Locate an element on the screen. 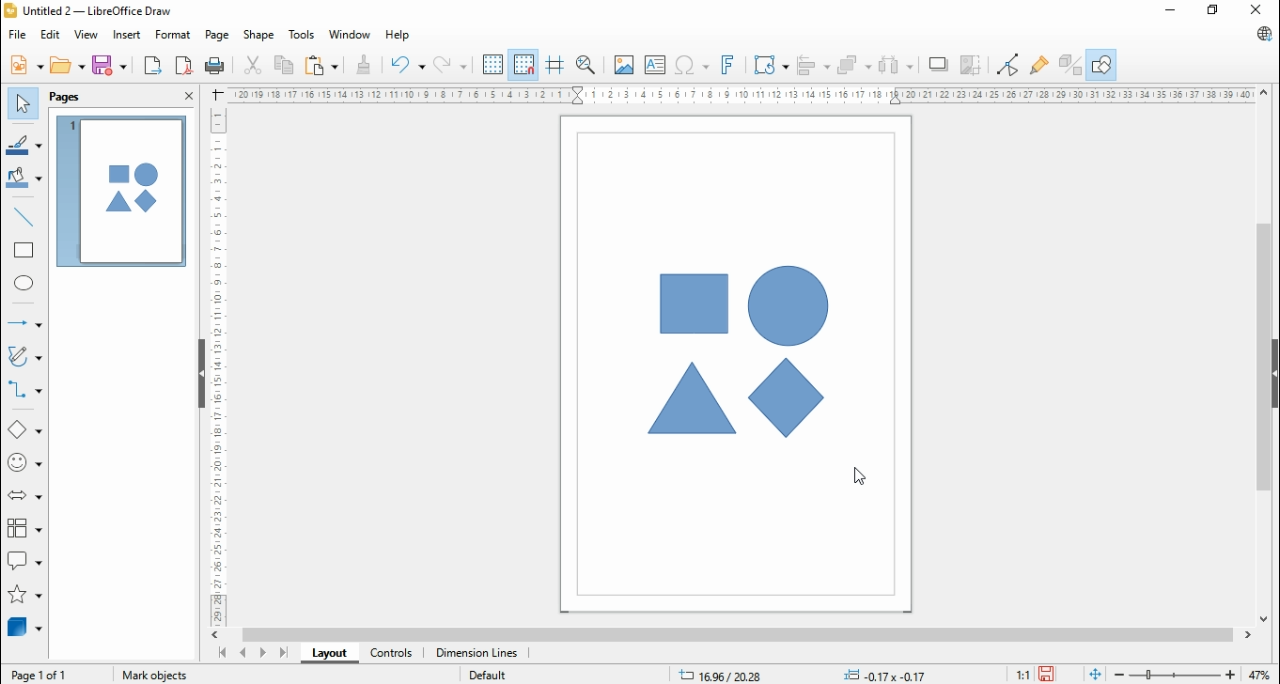  export is located at coordinates (153, 65).